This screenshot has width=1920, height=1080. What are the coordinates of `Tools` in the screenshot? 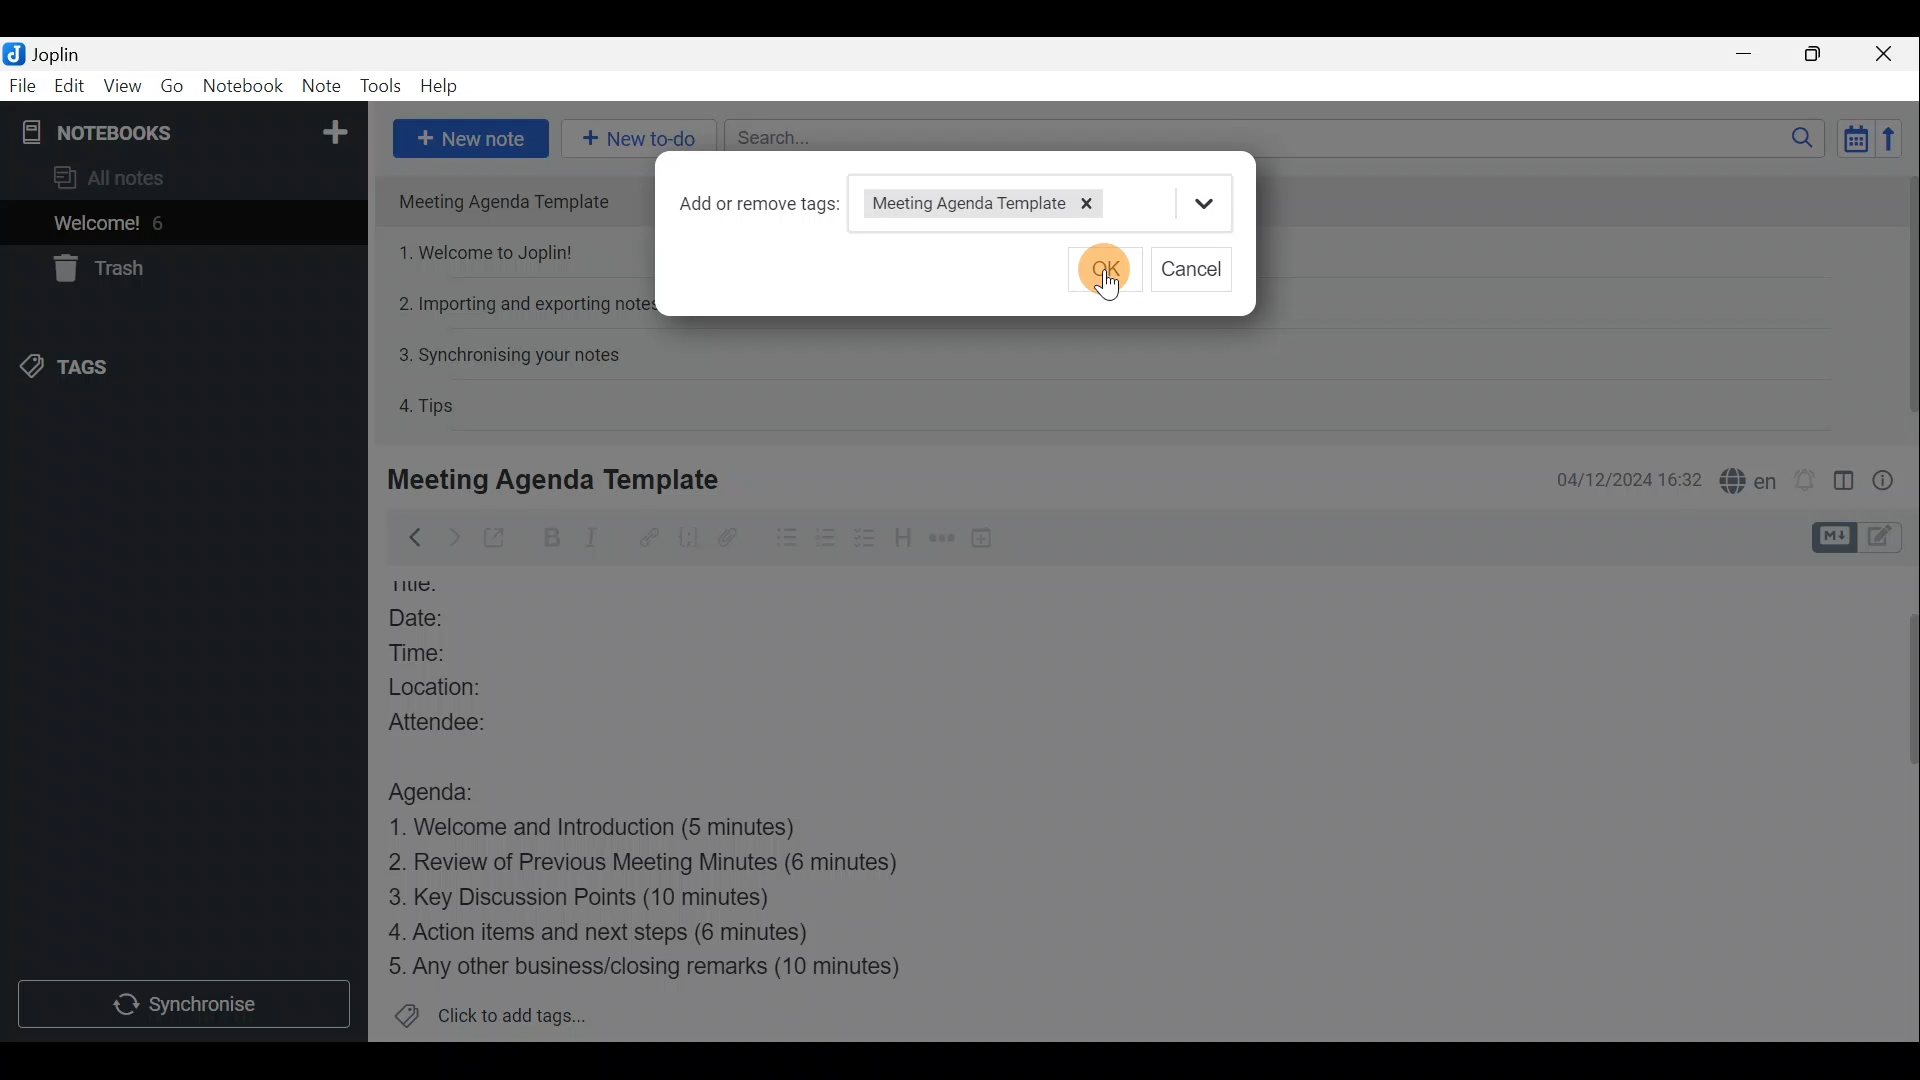 It's located at (377, 83).